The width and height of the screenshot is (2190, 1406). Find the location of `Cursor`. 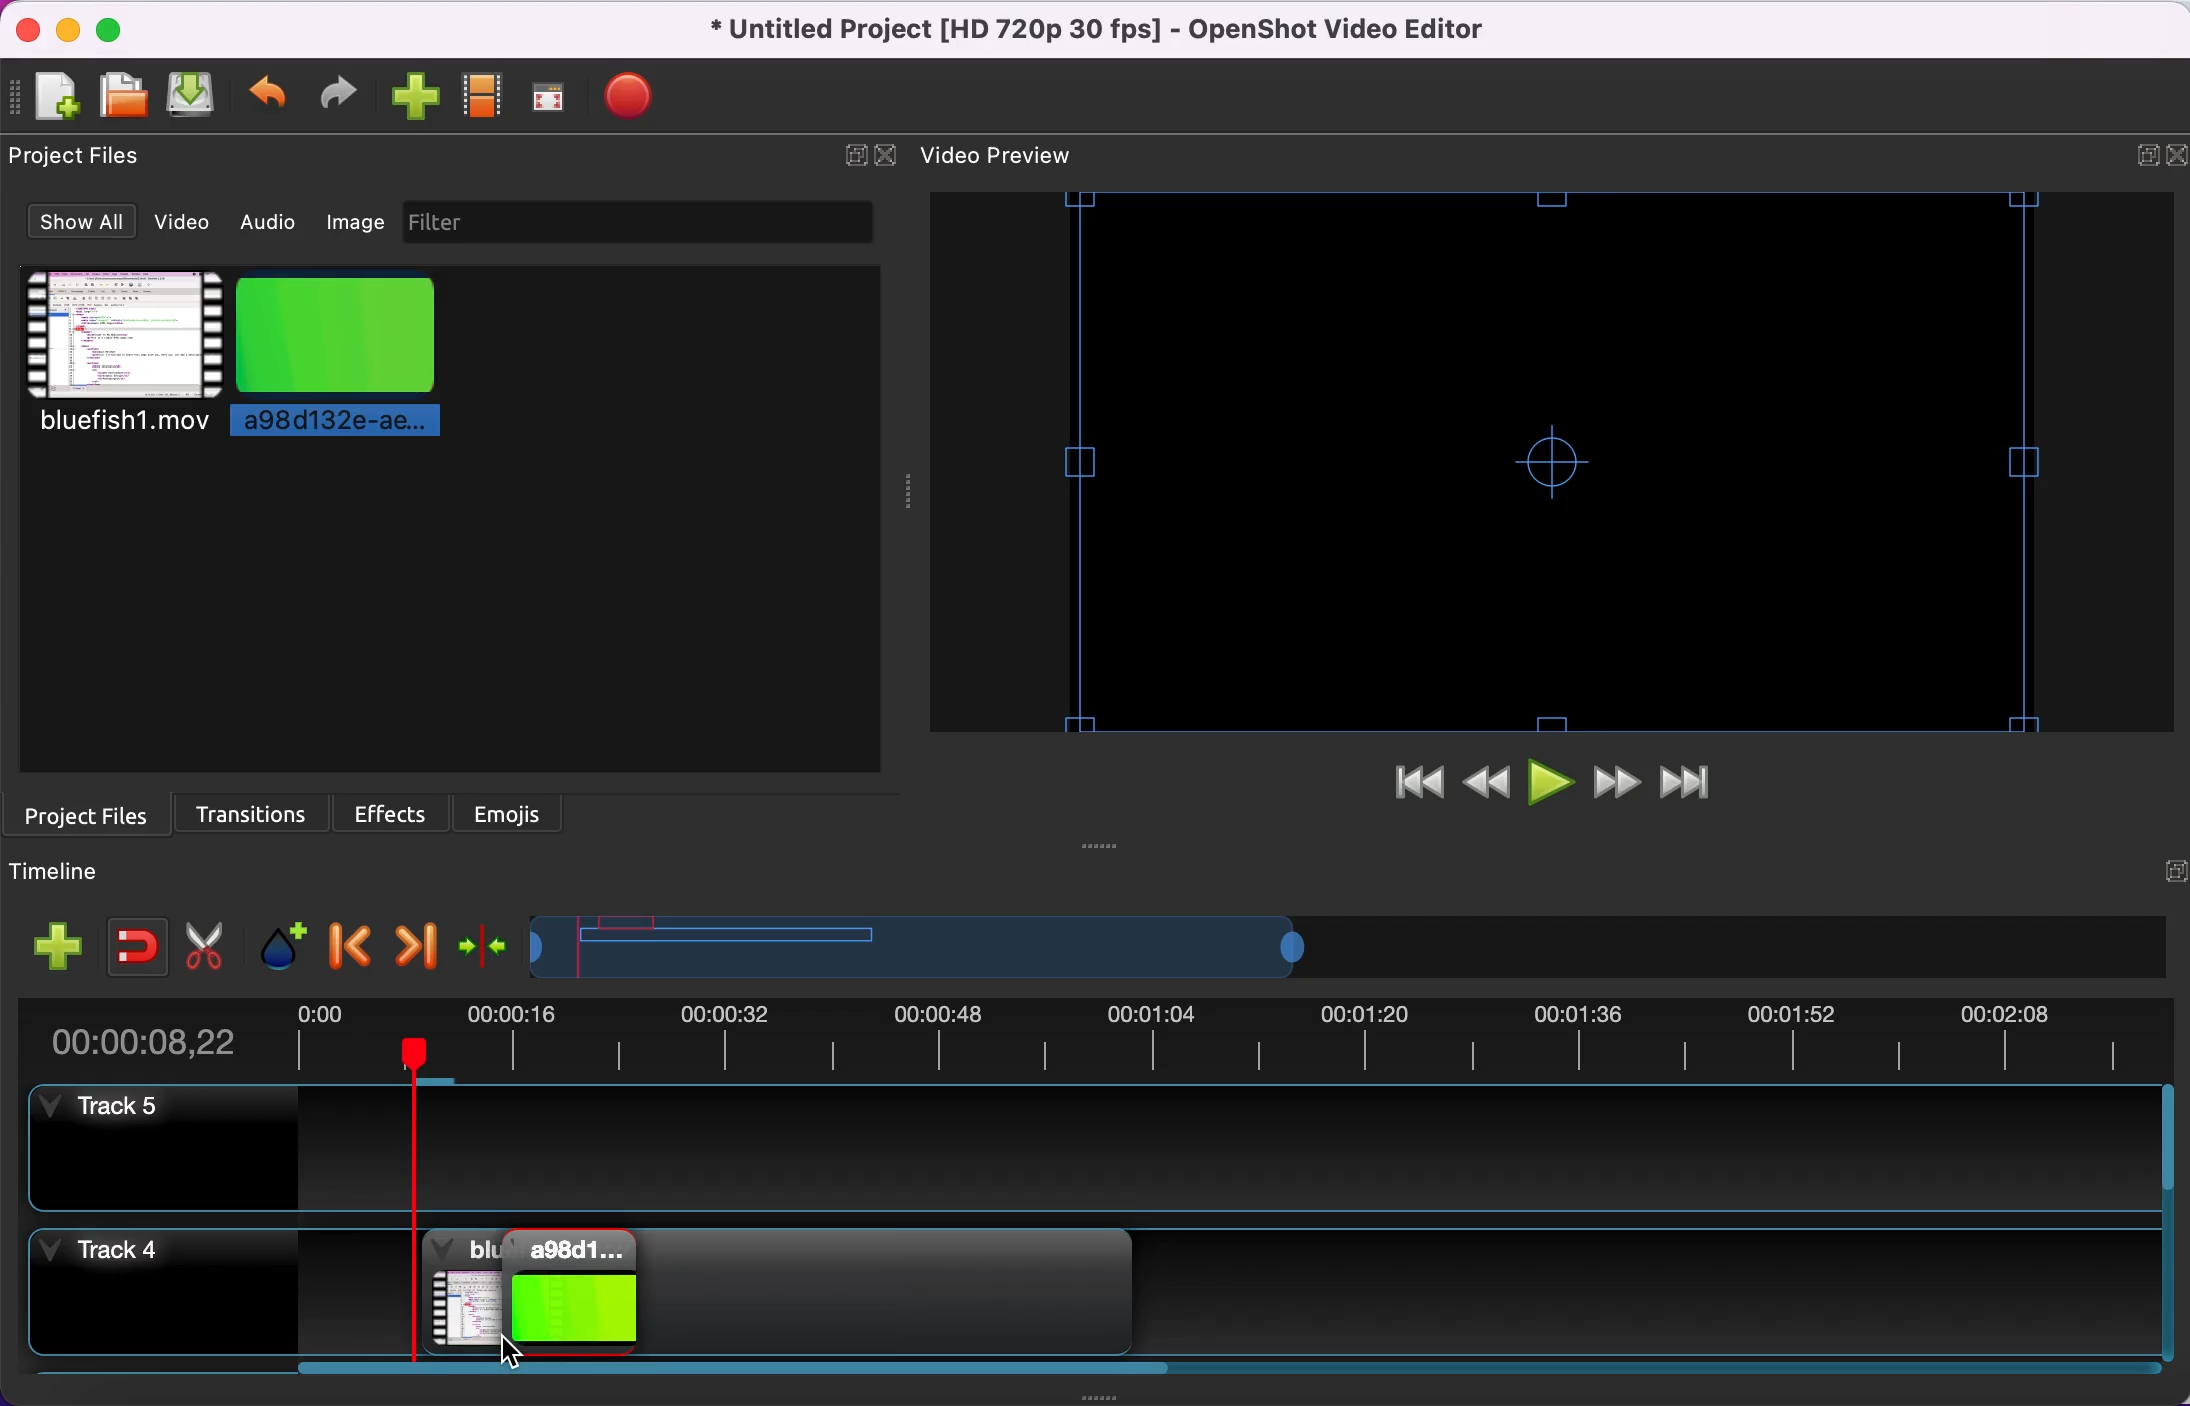

Cursor is located at coordinates (517, 1356).